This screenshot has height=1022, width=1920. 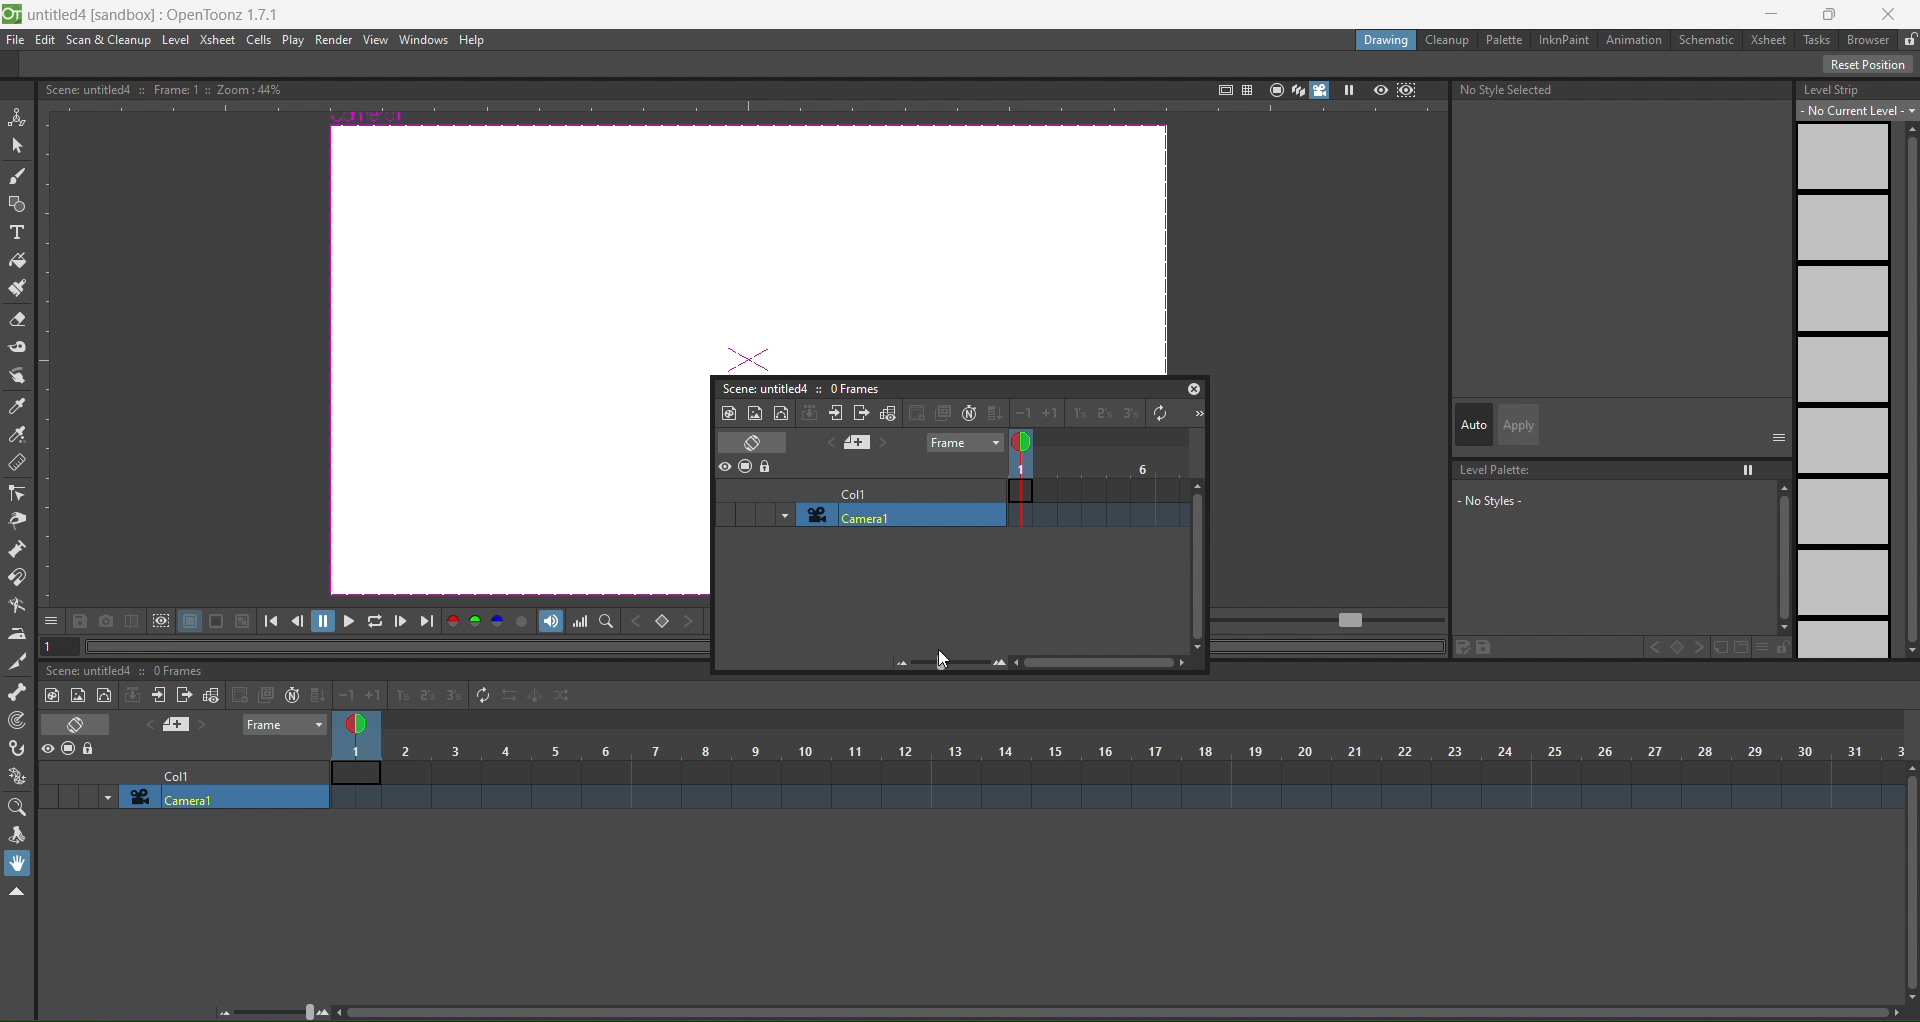 What do you see at coordinates (1407, 90) in the screenshot?
I see `sub camera preview` at bounding box center [1407, 90].